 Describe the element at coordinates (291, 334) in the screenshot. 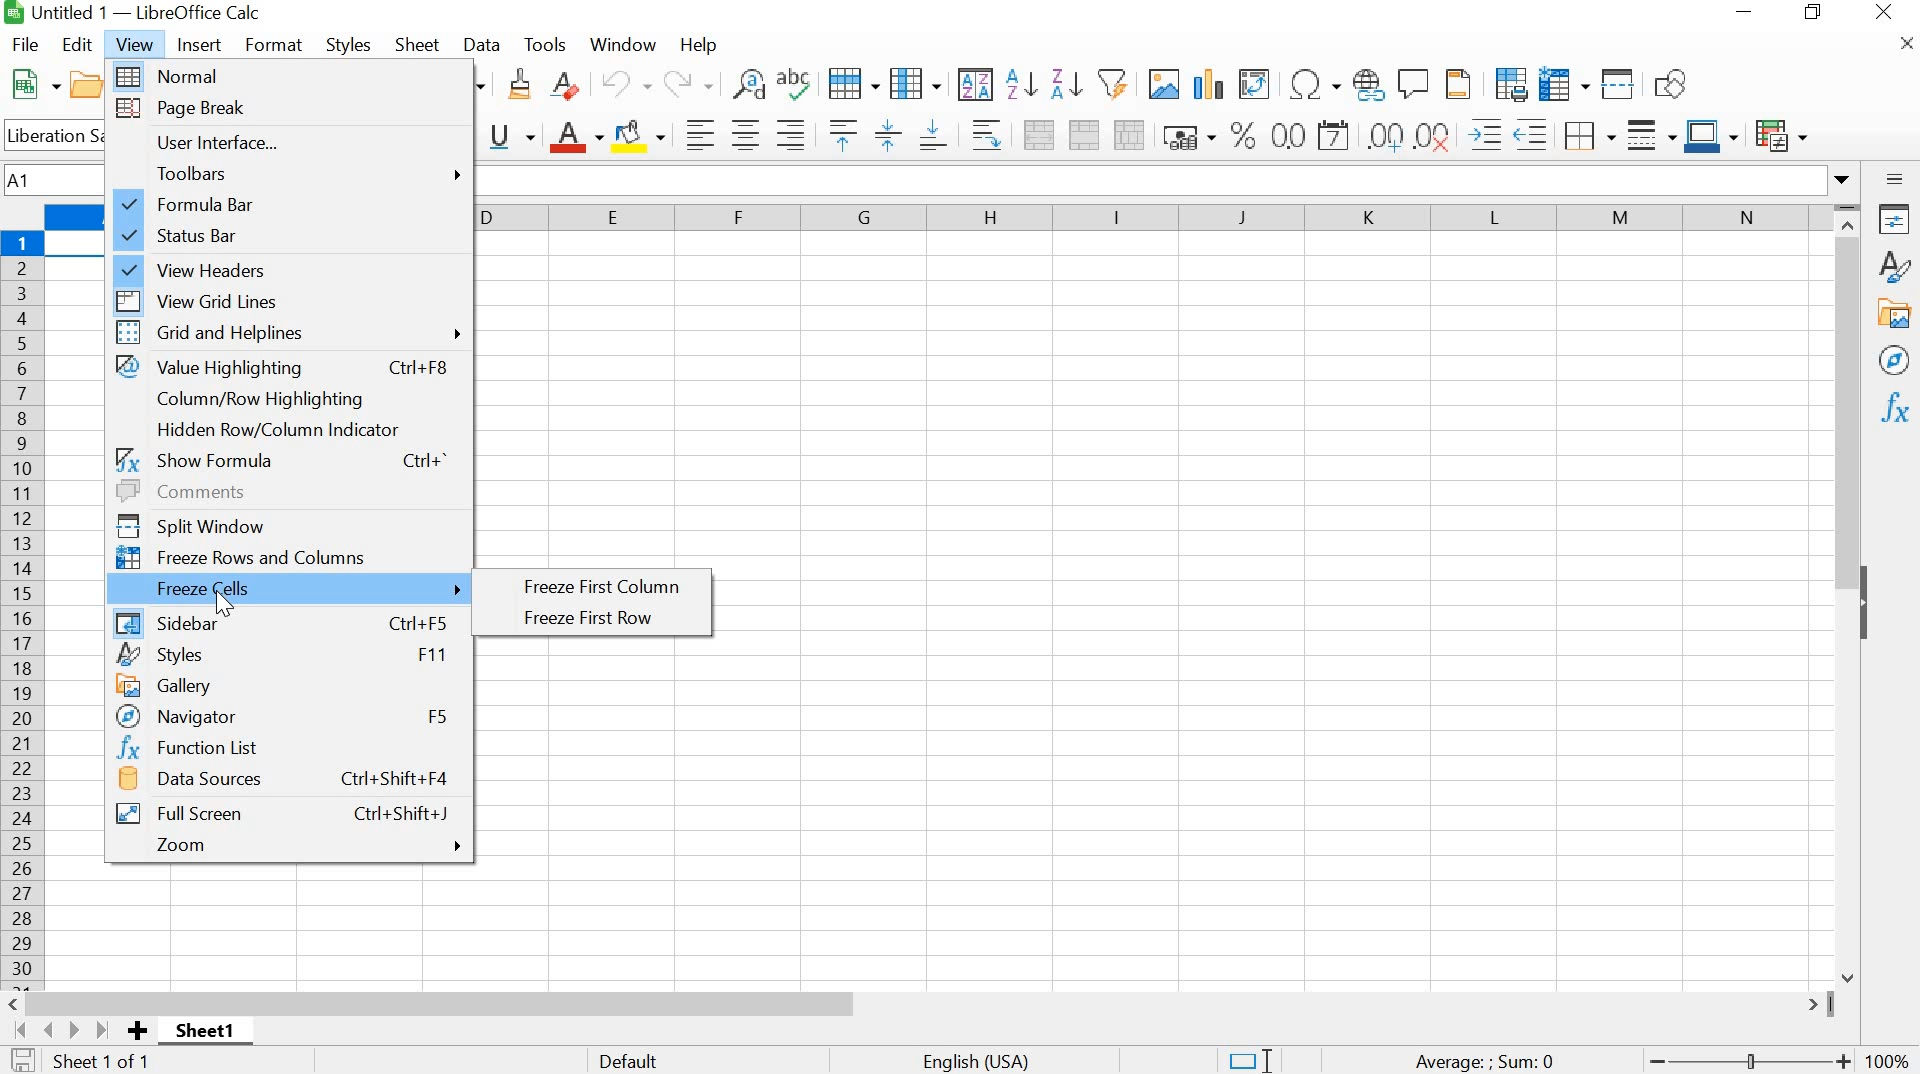

I see `GRID AND HELPLINES` at that location.